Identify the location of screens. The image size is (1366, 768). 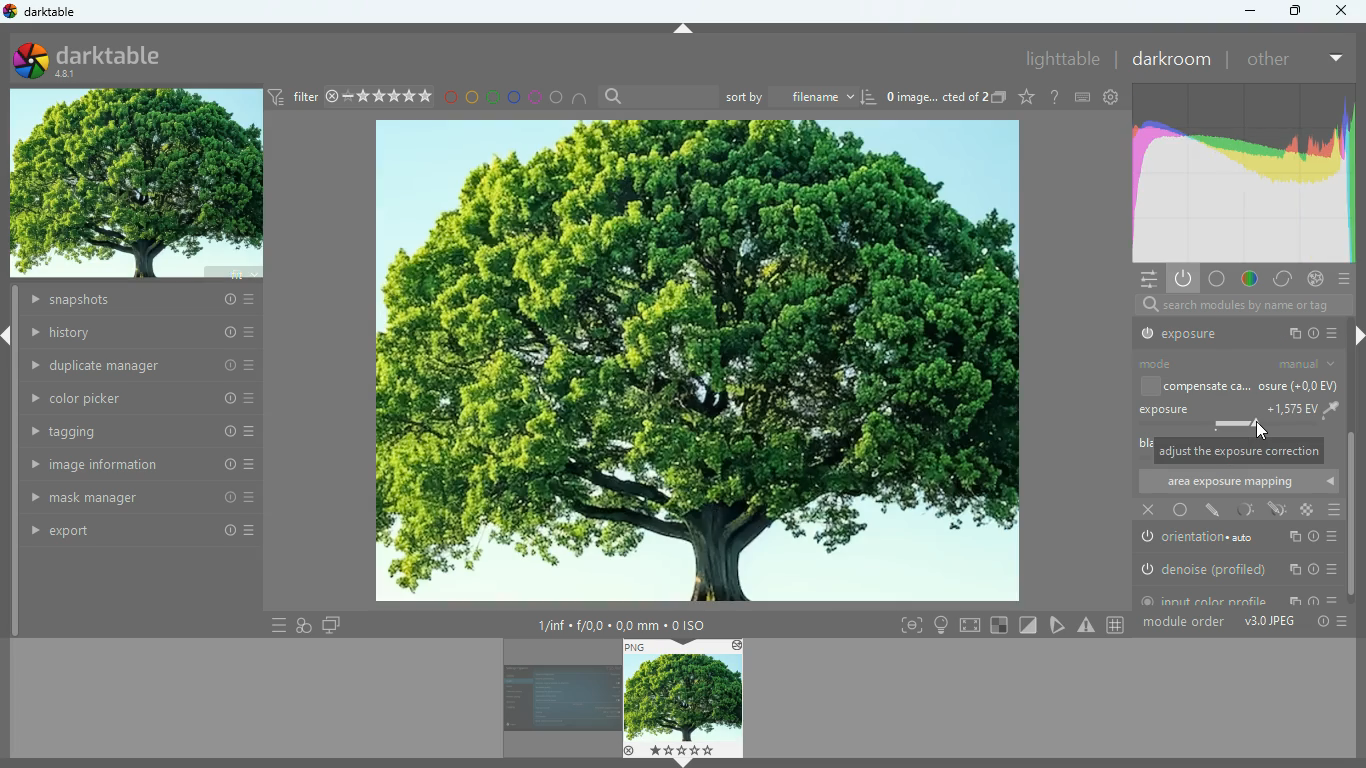
(333, 623).